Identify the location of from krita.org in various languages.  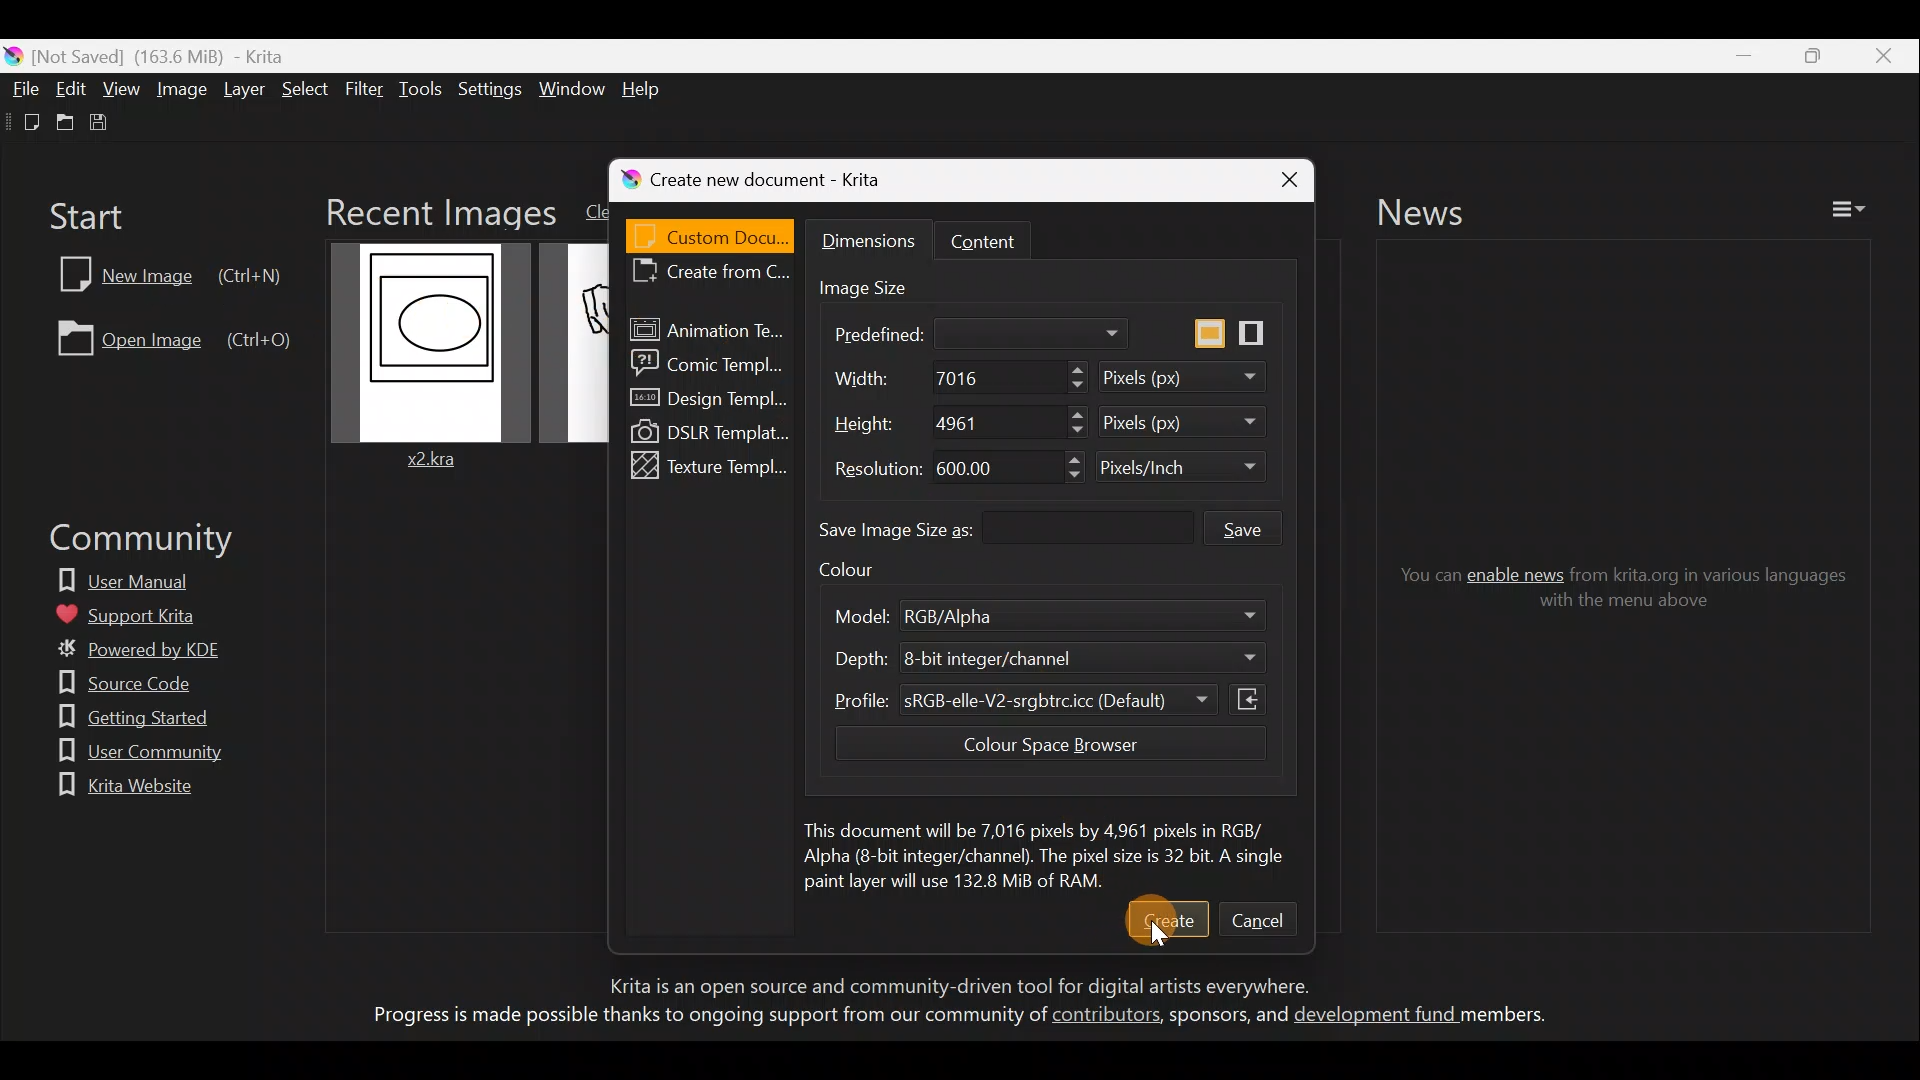
(1715, 574).